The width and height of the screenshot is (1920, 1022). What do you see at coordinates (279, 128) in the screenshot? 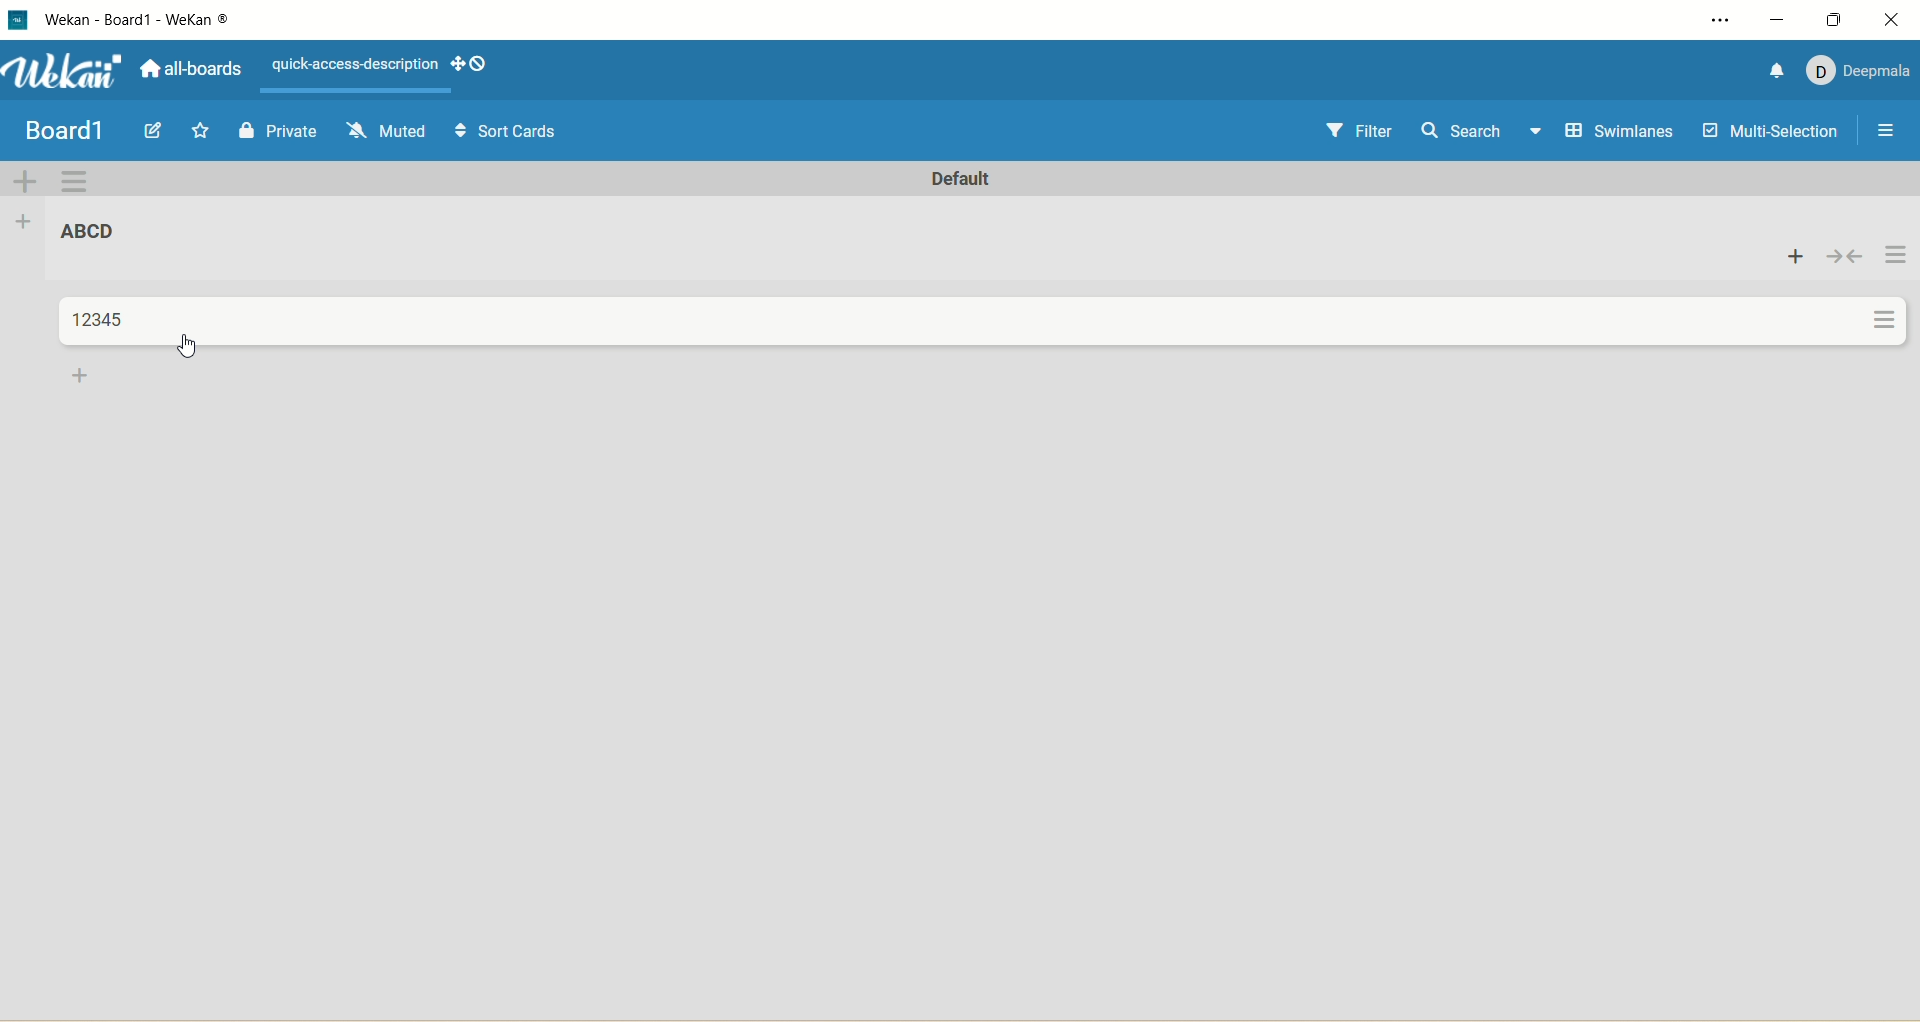
I see `private` at bounding box center [279, 128].